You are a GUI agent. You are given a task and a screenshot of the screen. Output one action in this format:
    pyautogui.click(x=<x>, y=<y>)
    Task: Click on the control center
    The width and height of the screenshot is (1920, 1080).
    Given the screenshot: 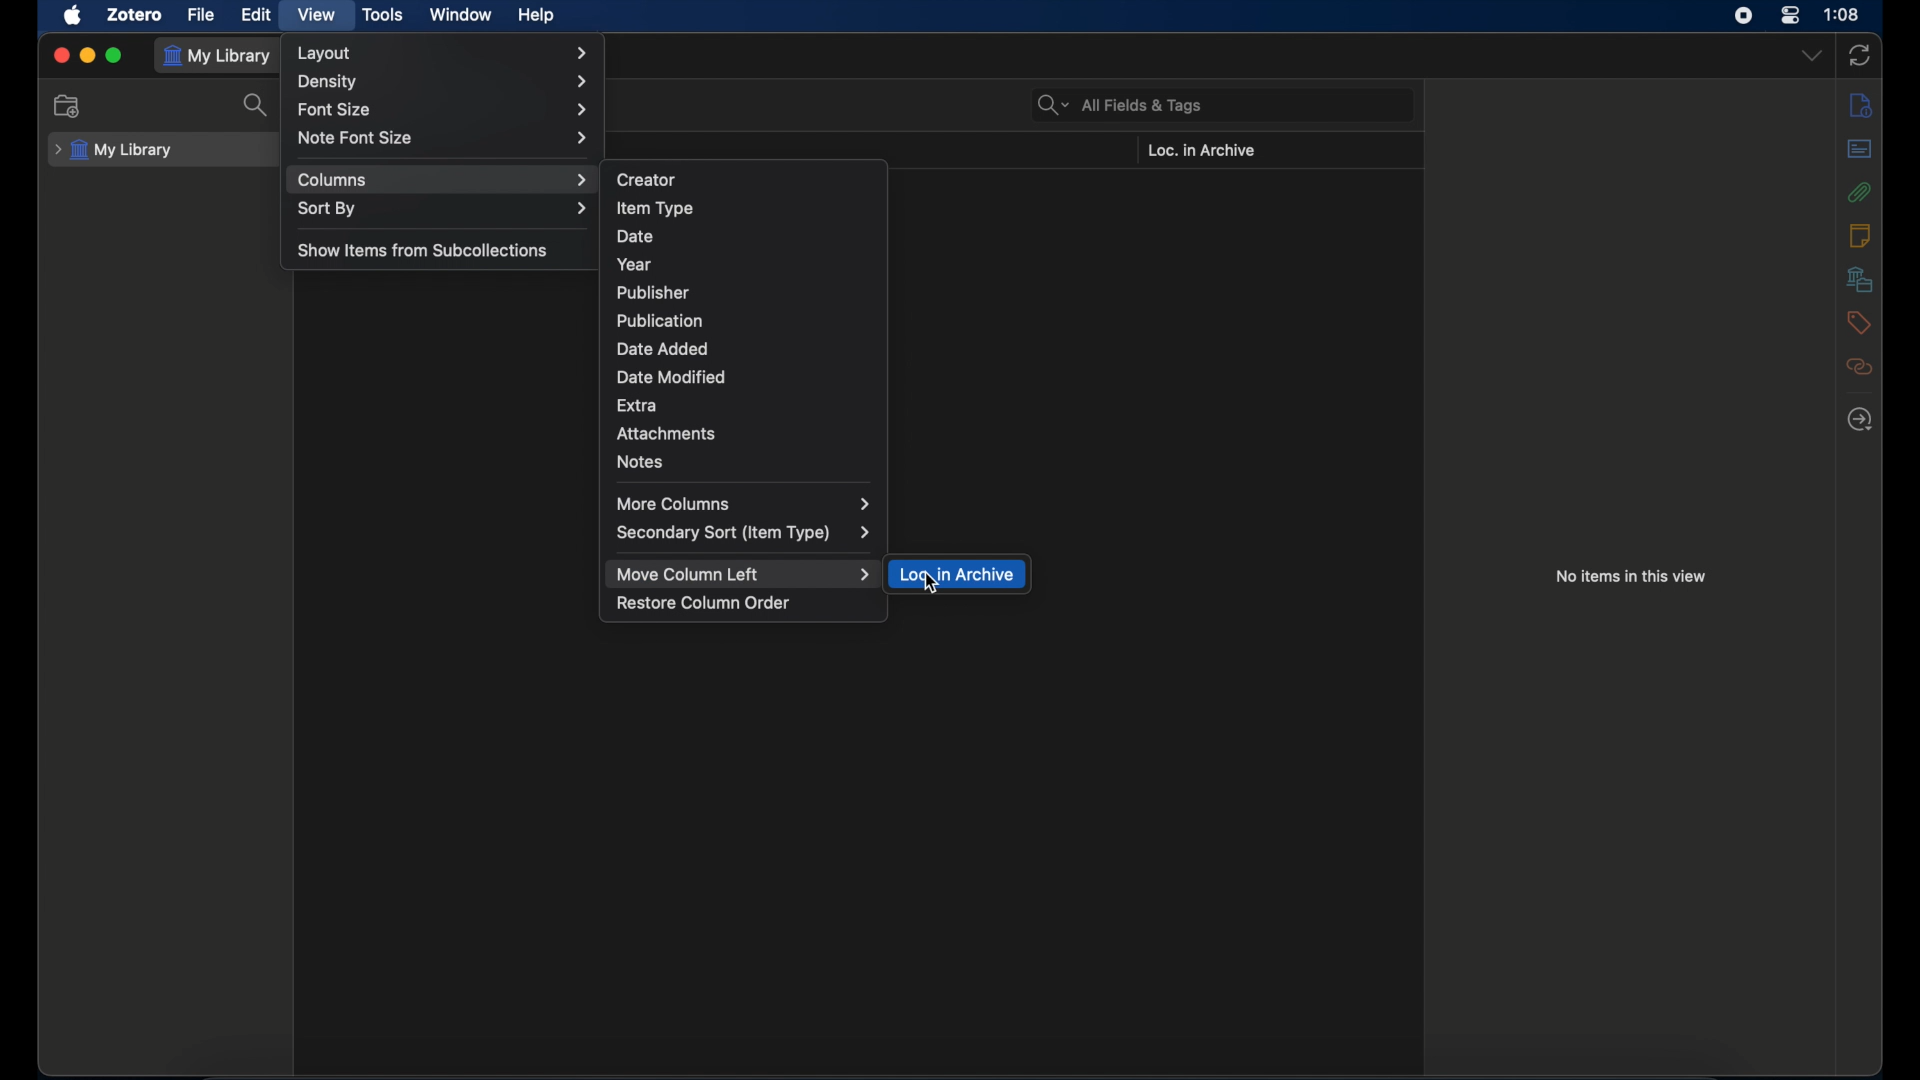 What is the action you would take?
    pyautogui.click(x=1790, y=16)
    